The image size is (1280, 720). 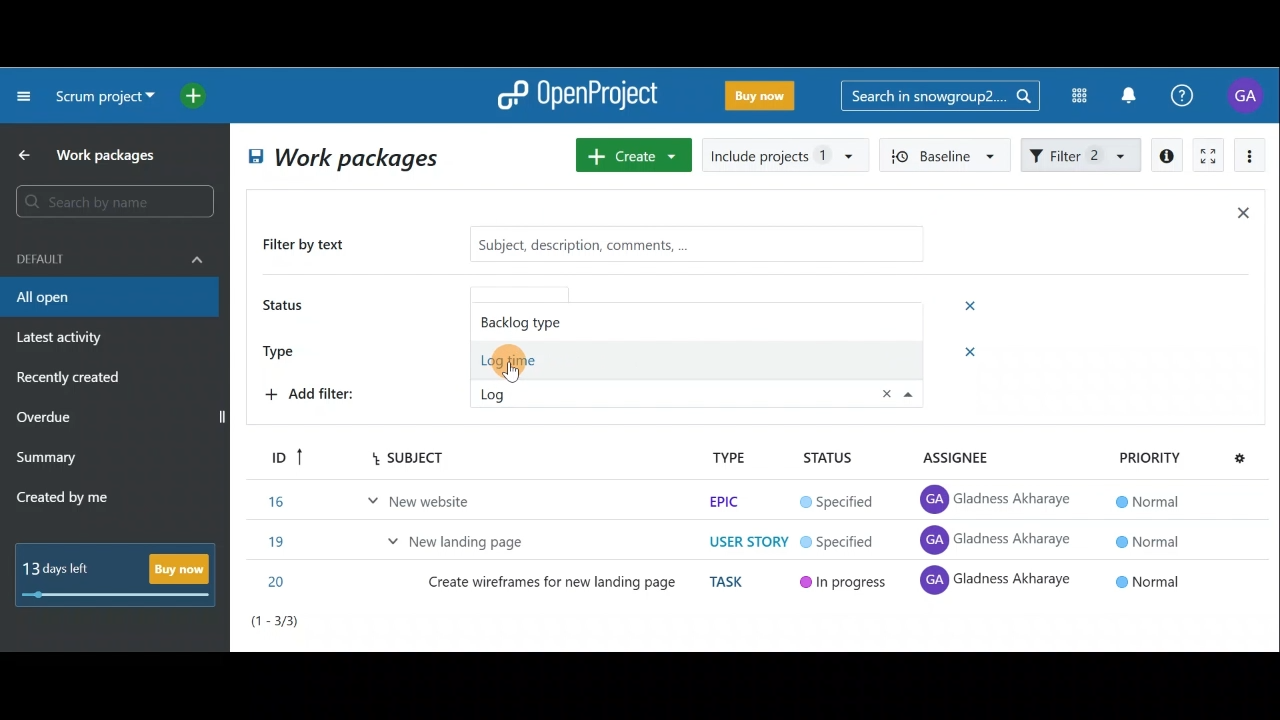 I want to click on Filter, so click(x=1082, y=153).